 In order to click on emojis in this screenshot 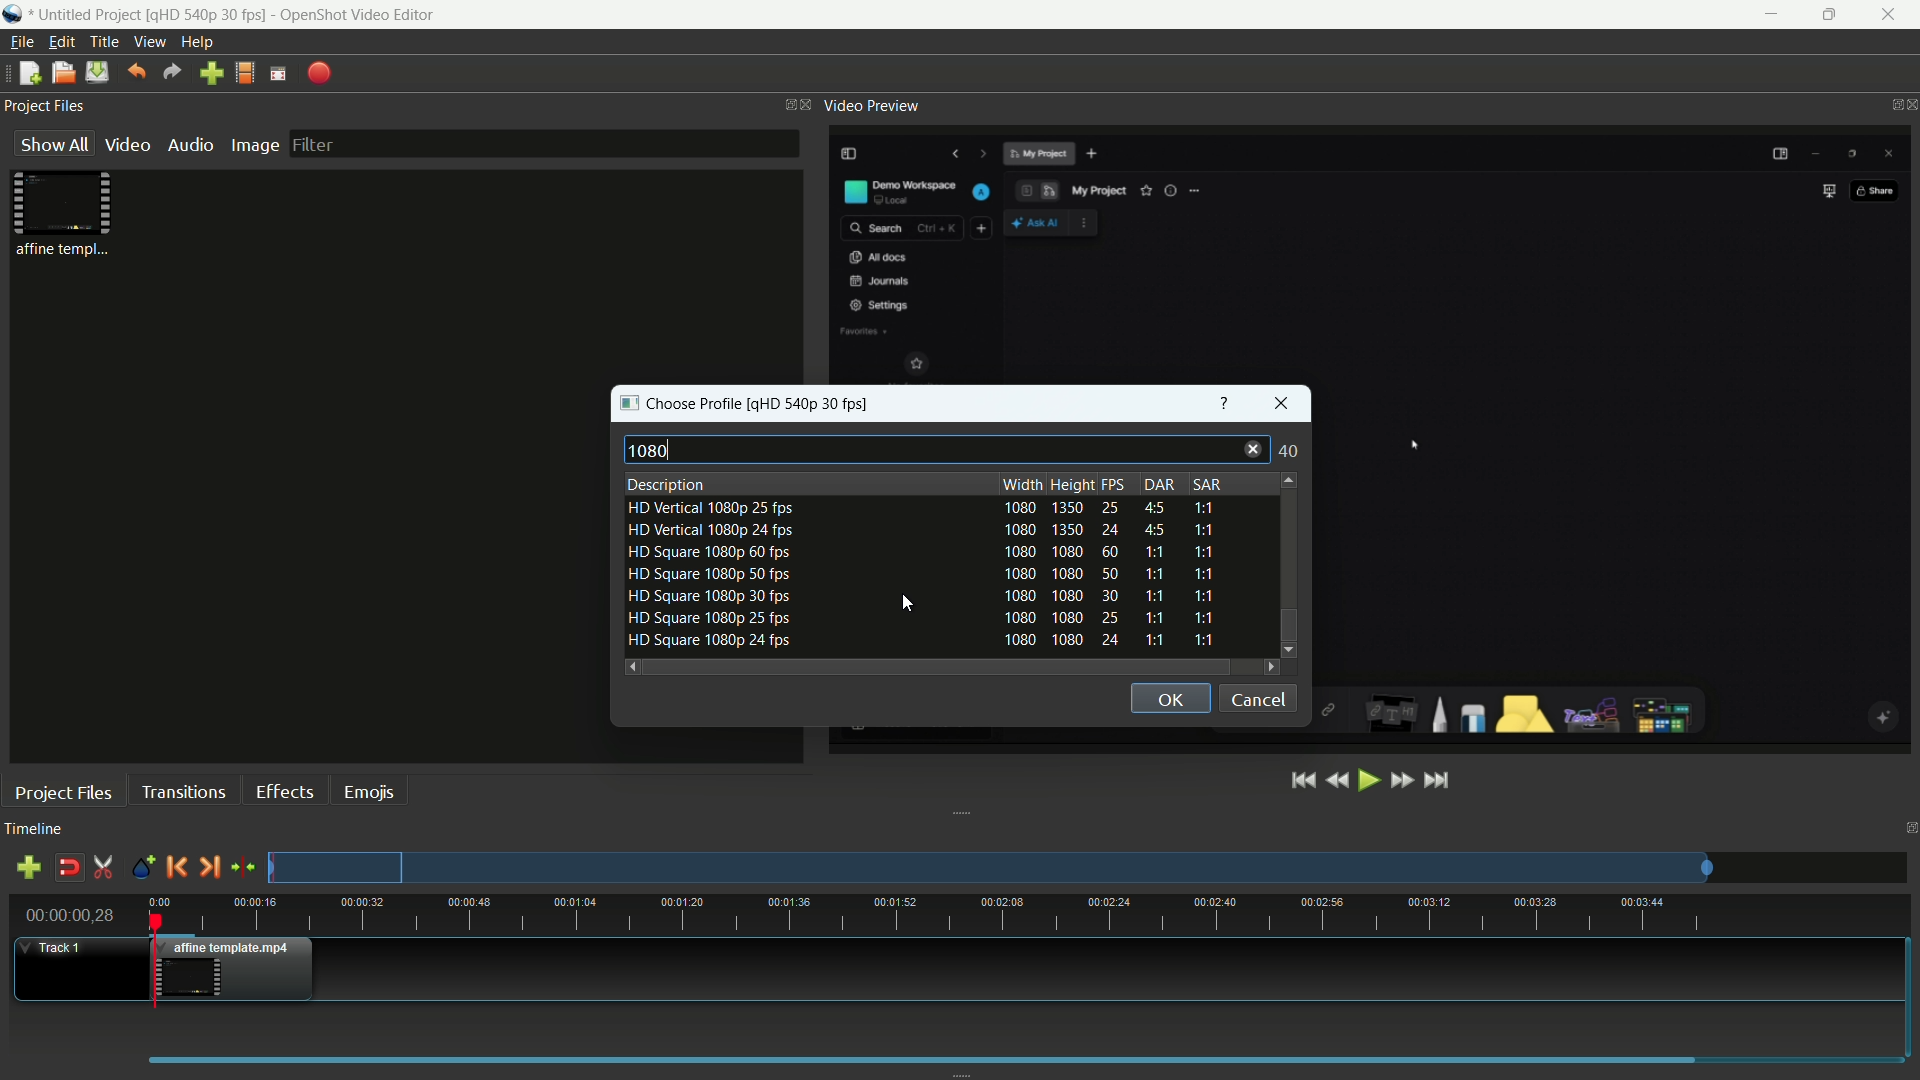, I will do `click(369, 792)`.